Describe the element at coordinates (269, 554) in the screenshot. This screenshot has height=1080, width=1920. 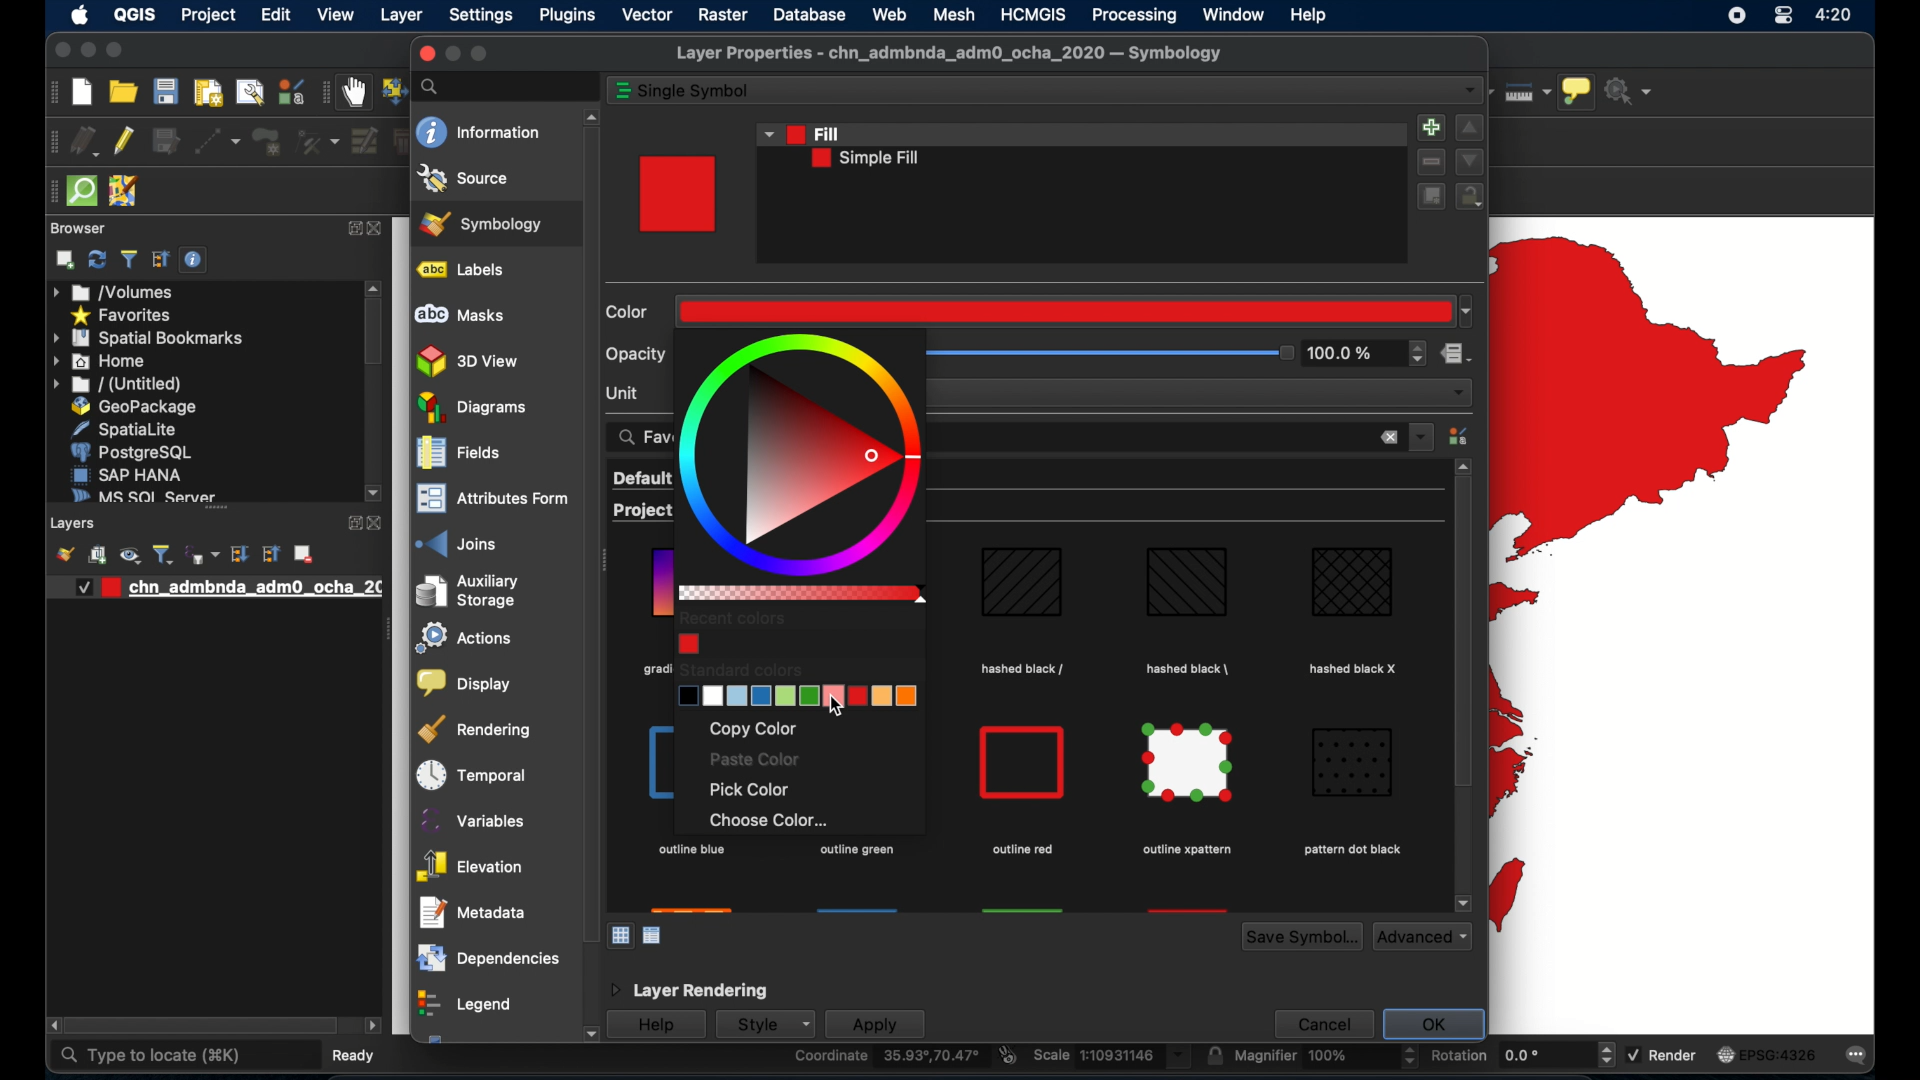
I see `collapse` at that location.